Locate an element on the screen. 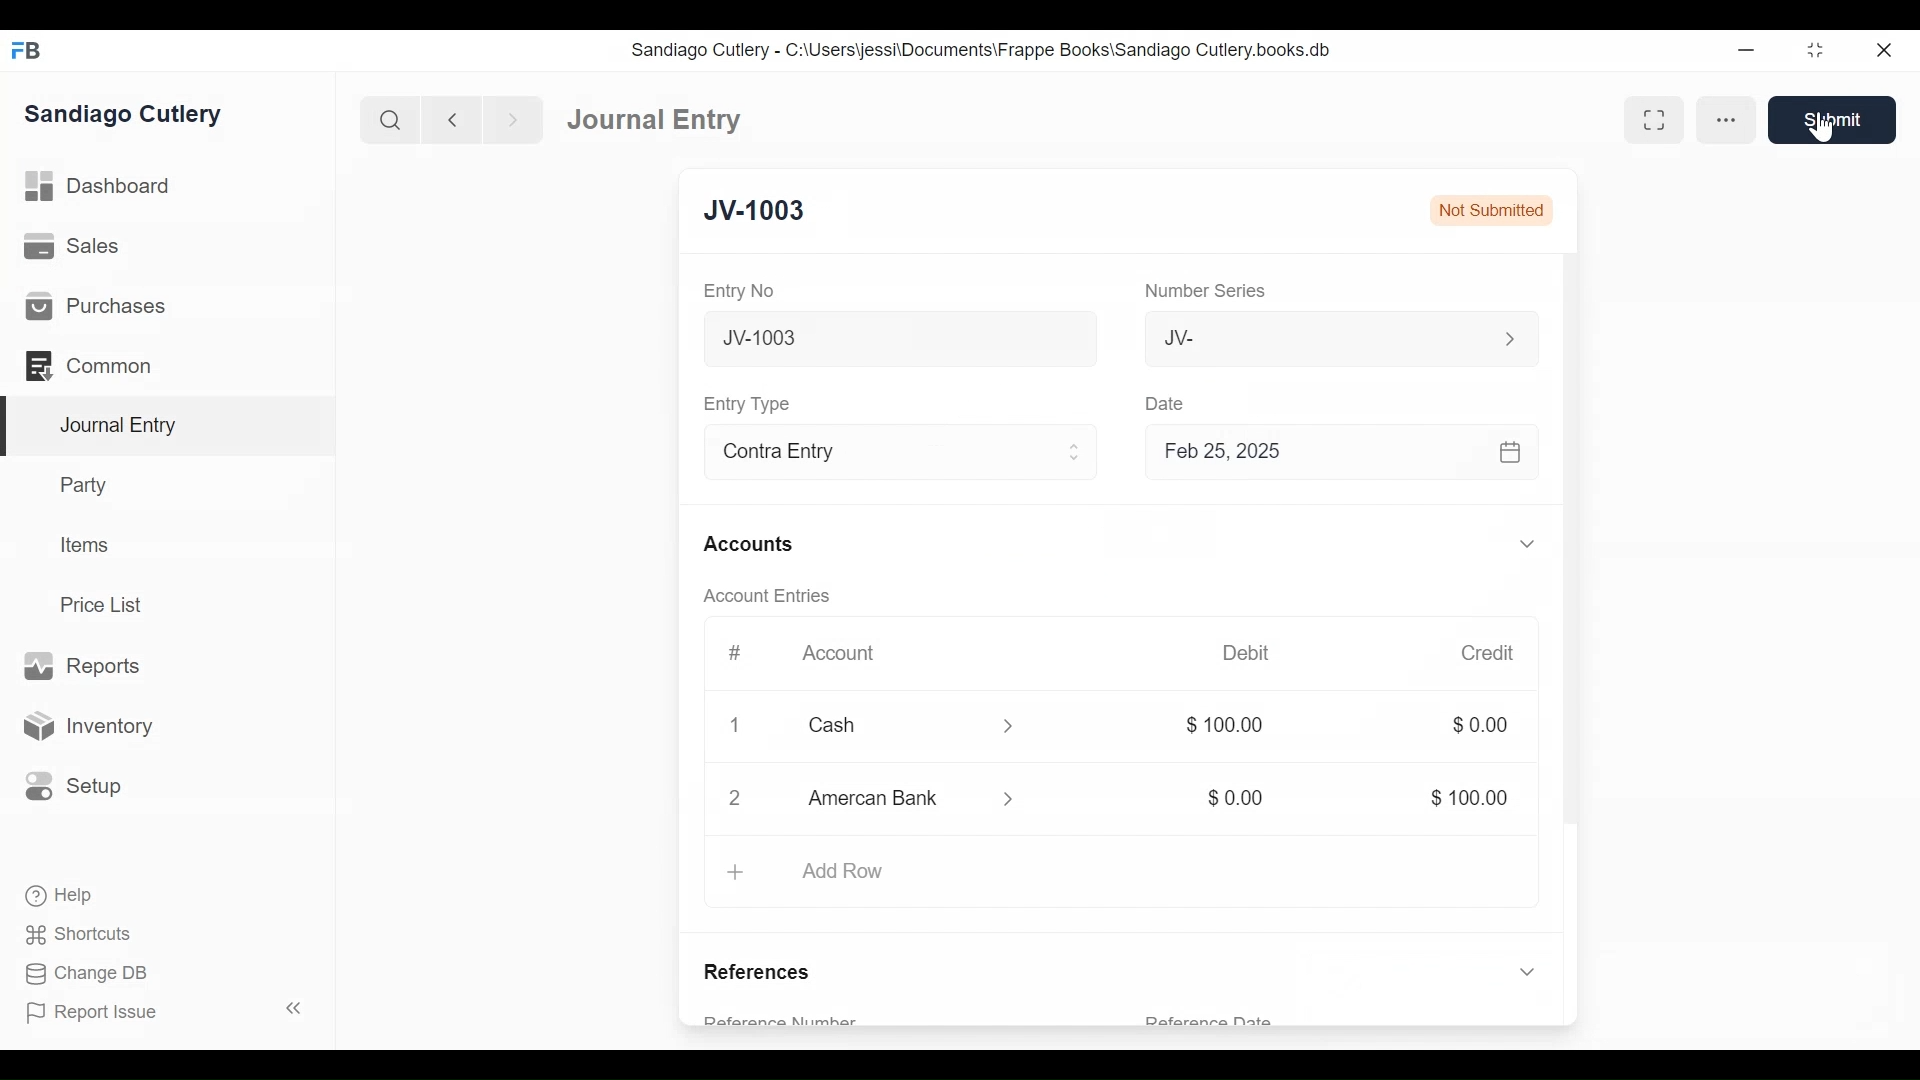  Not Submitted is located at coordinates (1490, 210).